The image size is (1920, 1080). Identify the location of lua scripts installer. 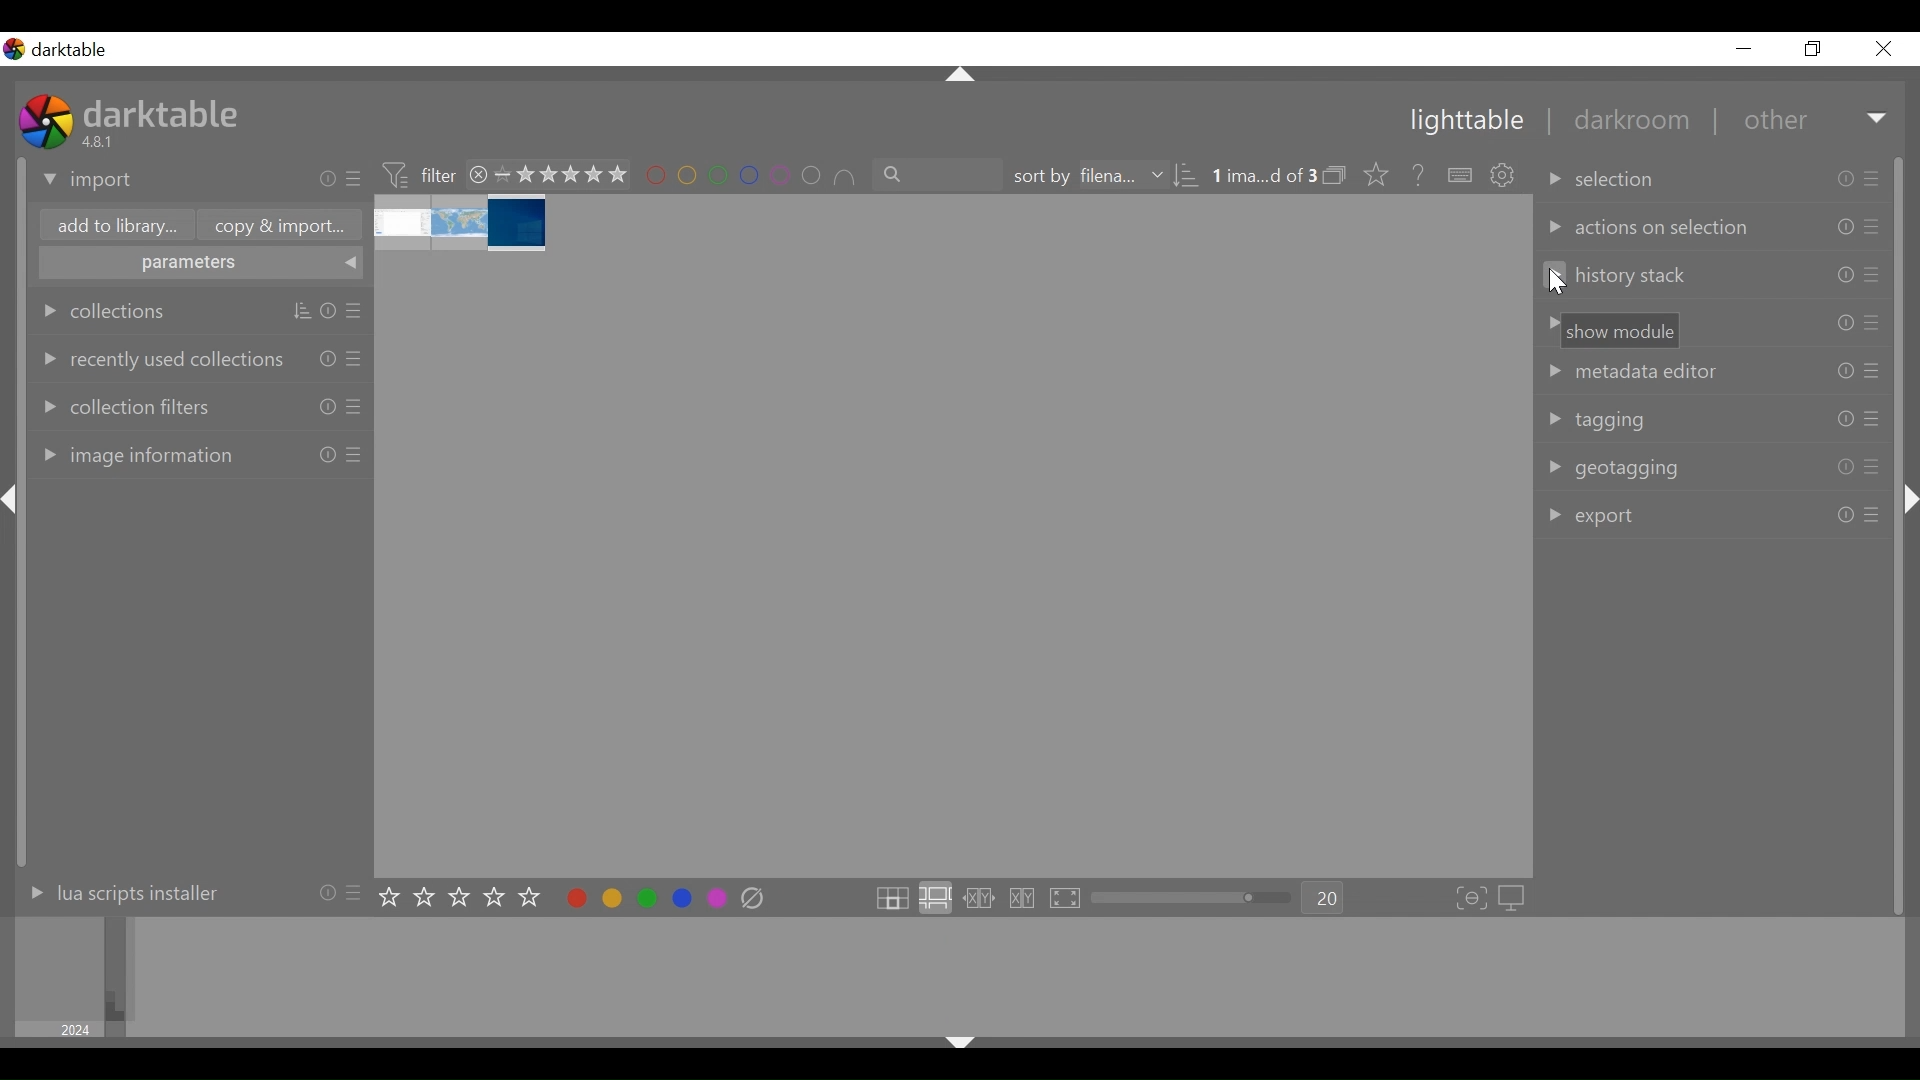
(119, 892).